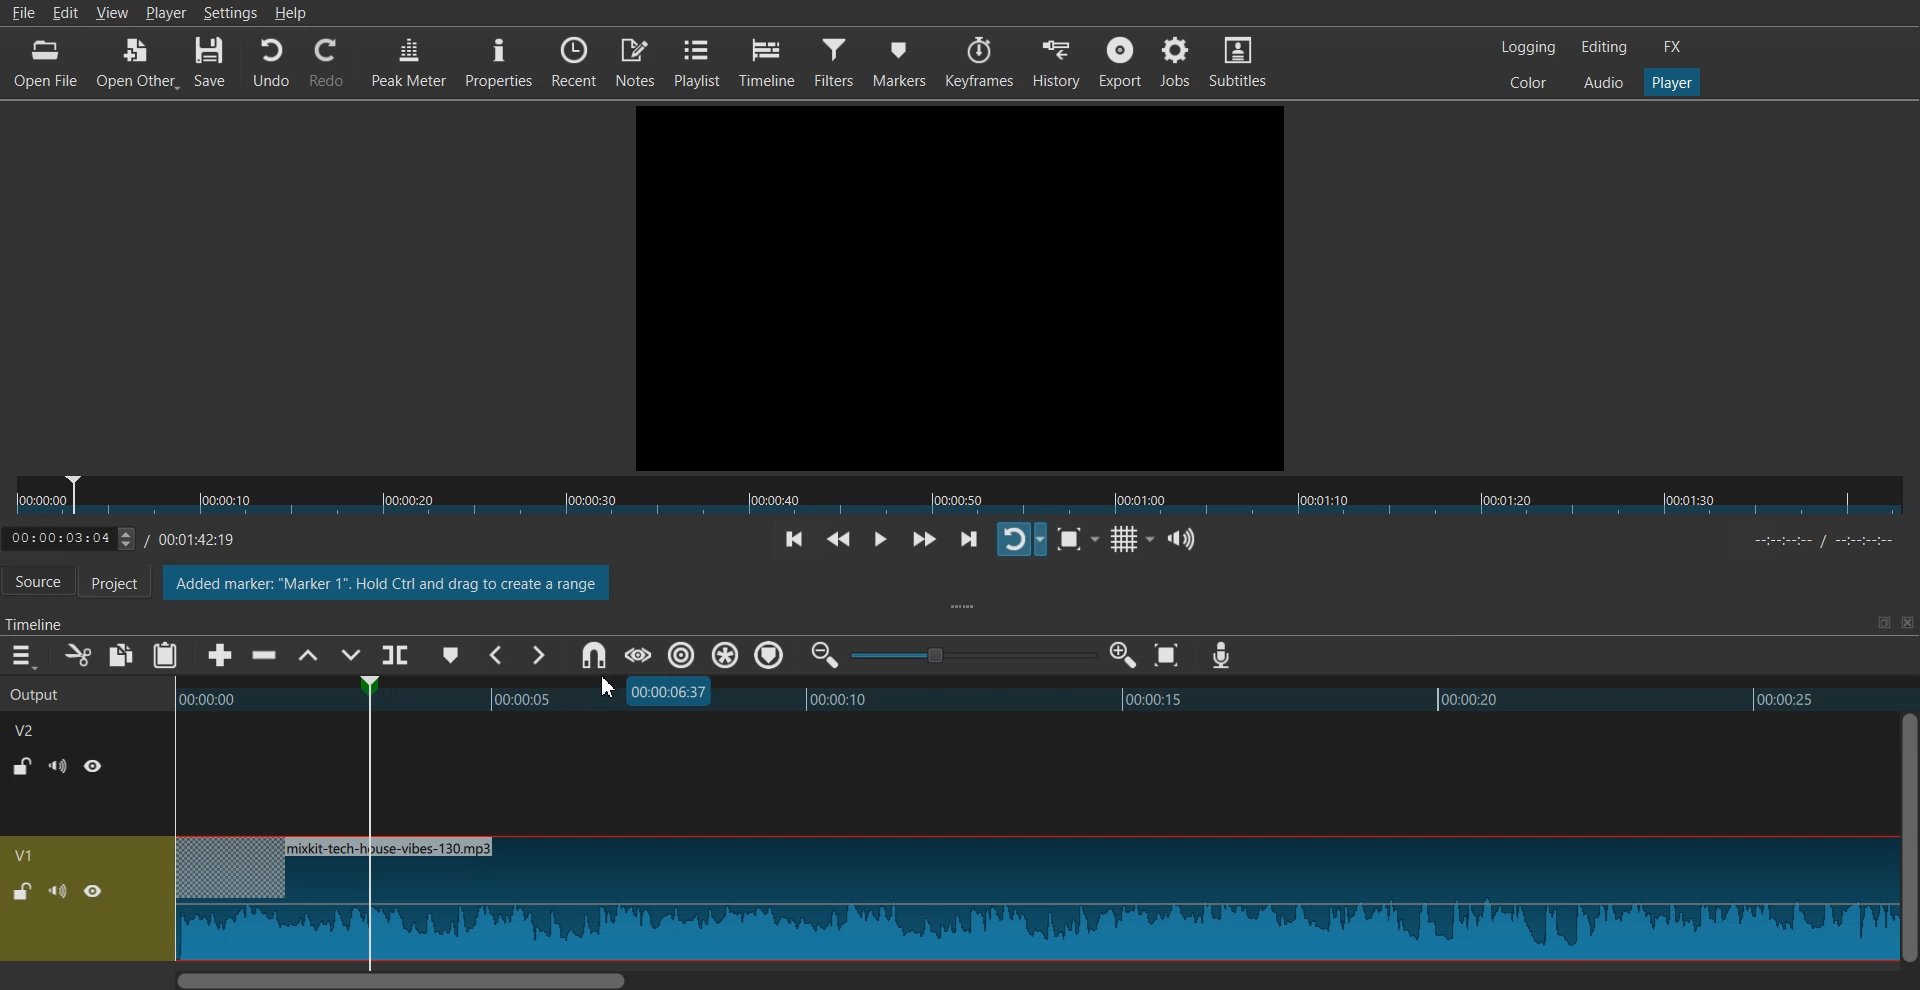  I want to click on Skip to next point, so click(971, 541).